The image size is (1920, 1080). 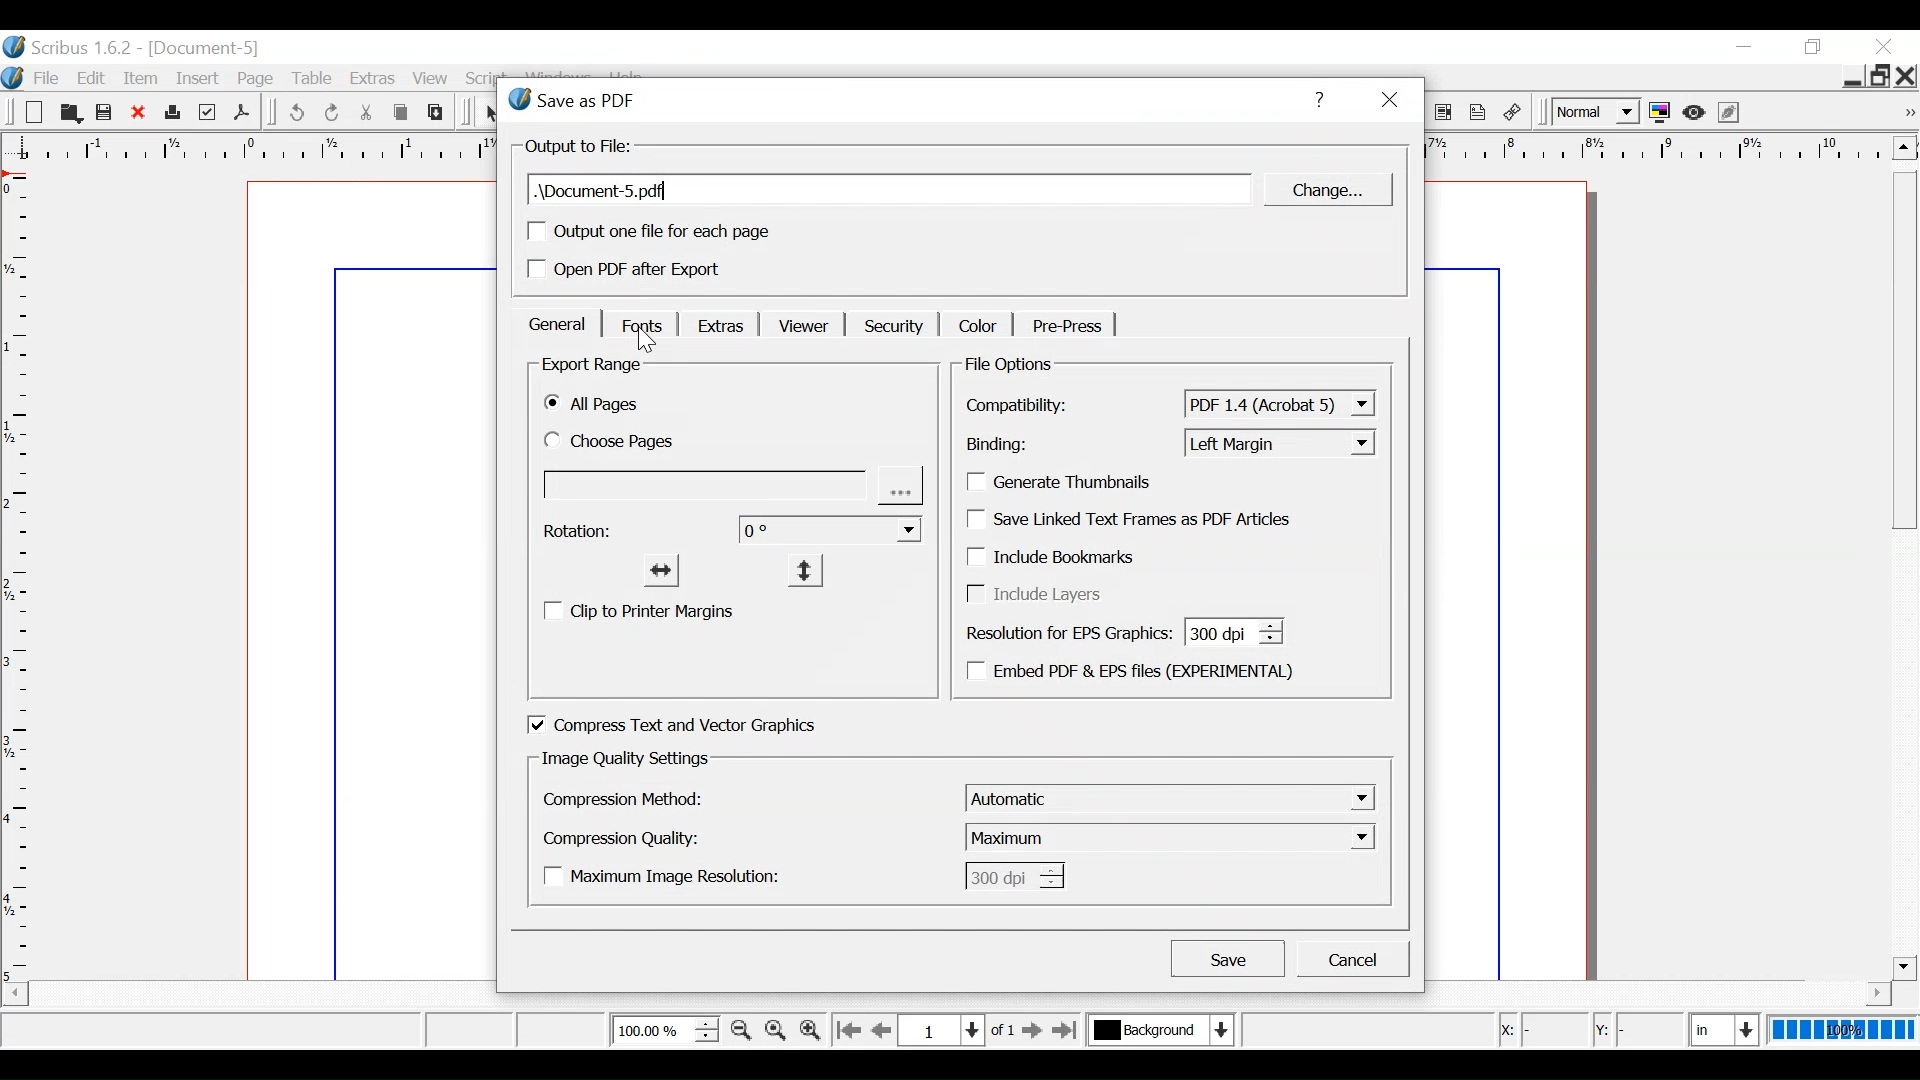 What do you see at coordinates (890, 190) in the screenshot?
I see `Document name` at bounding box center [890, 190].